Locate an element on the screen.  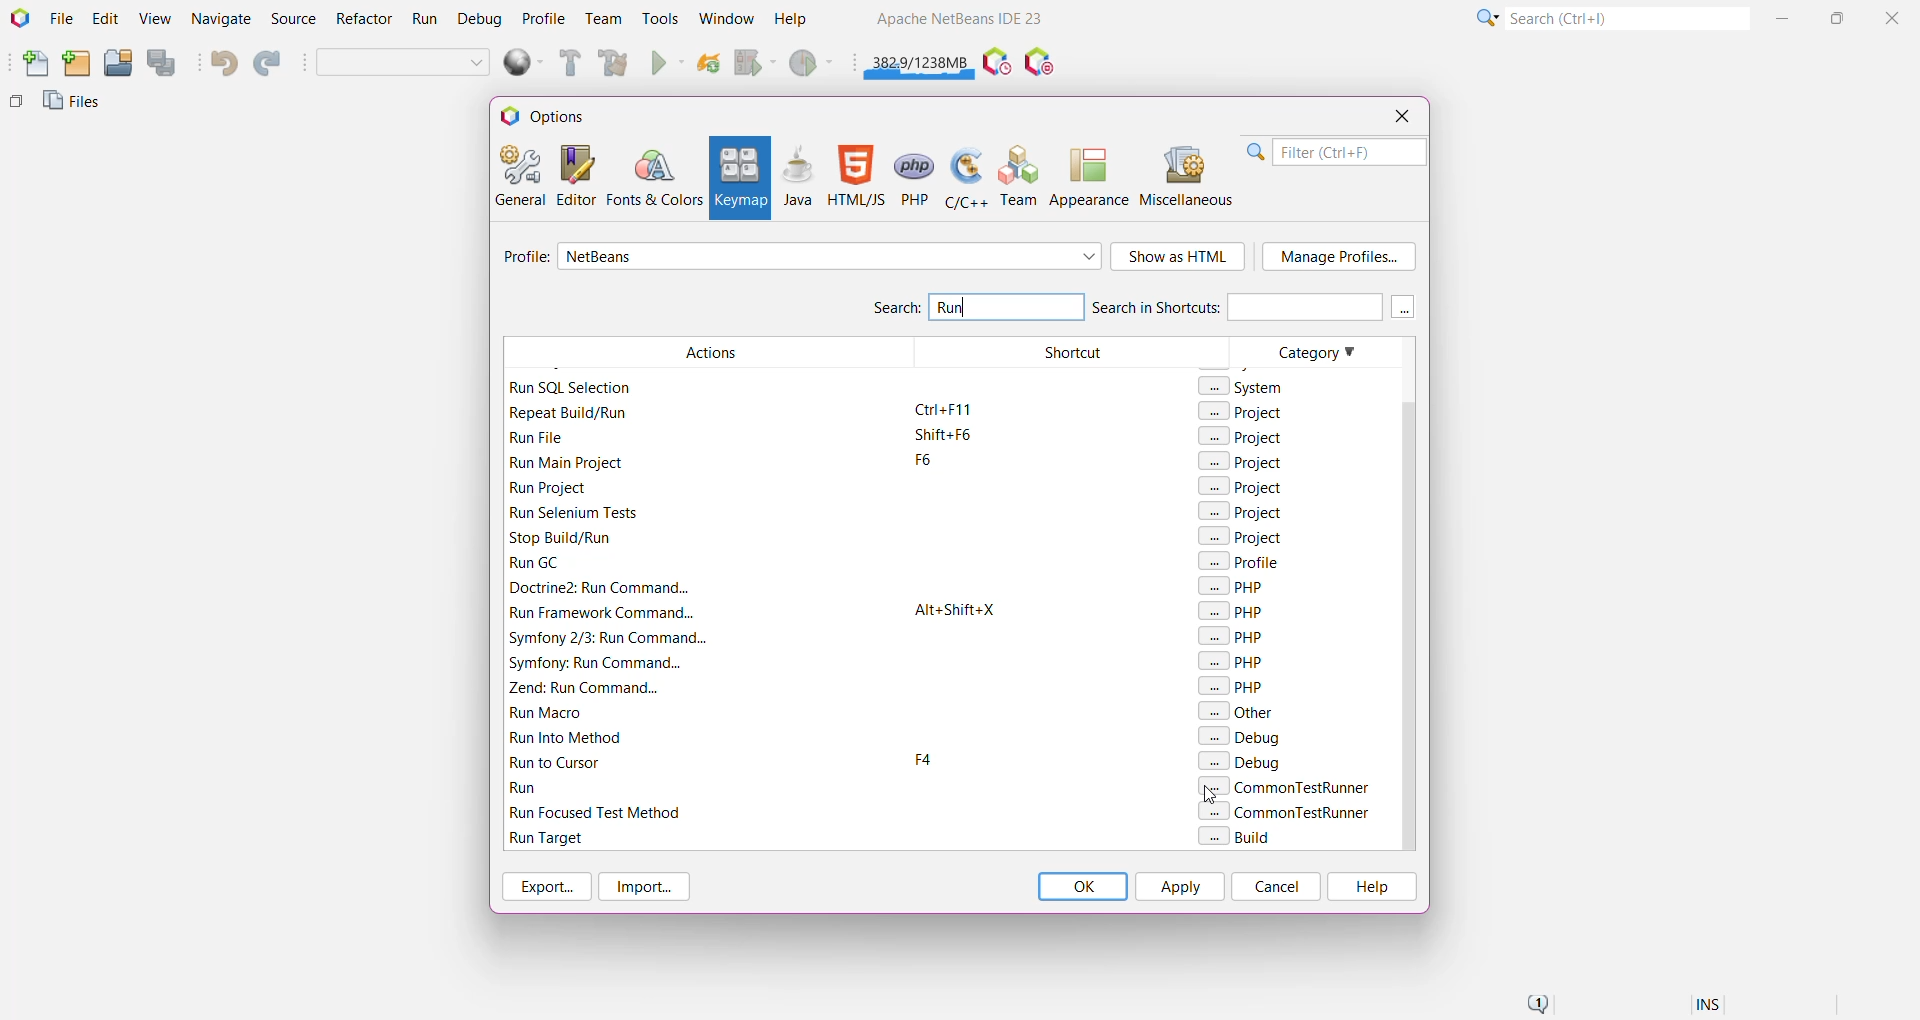
Open Project is located at coordinates (117, 64).